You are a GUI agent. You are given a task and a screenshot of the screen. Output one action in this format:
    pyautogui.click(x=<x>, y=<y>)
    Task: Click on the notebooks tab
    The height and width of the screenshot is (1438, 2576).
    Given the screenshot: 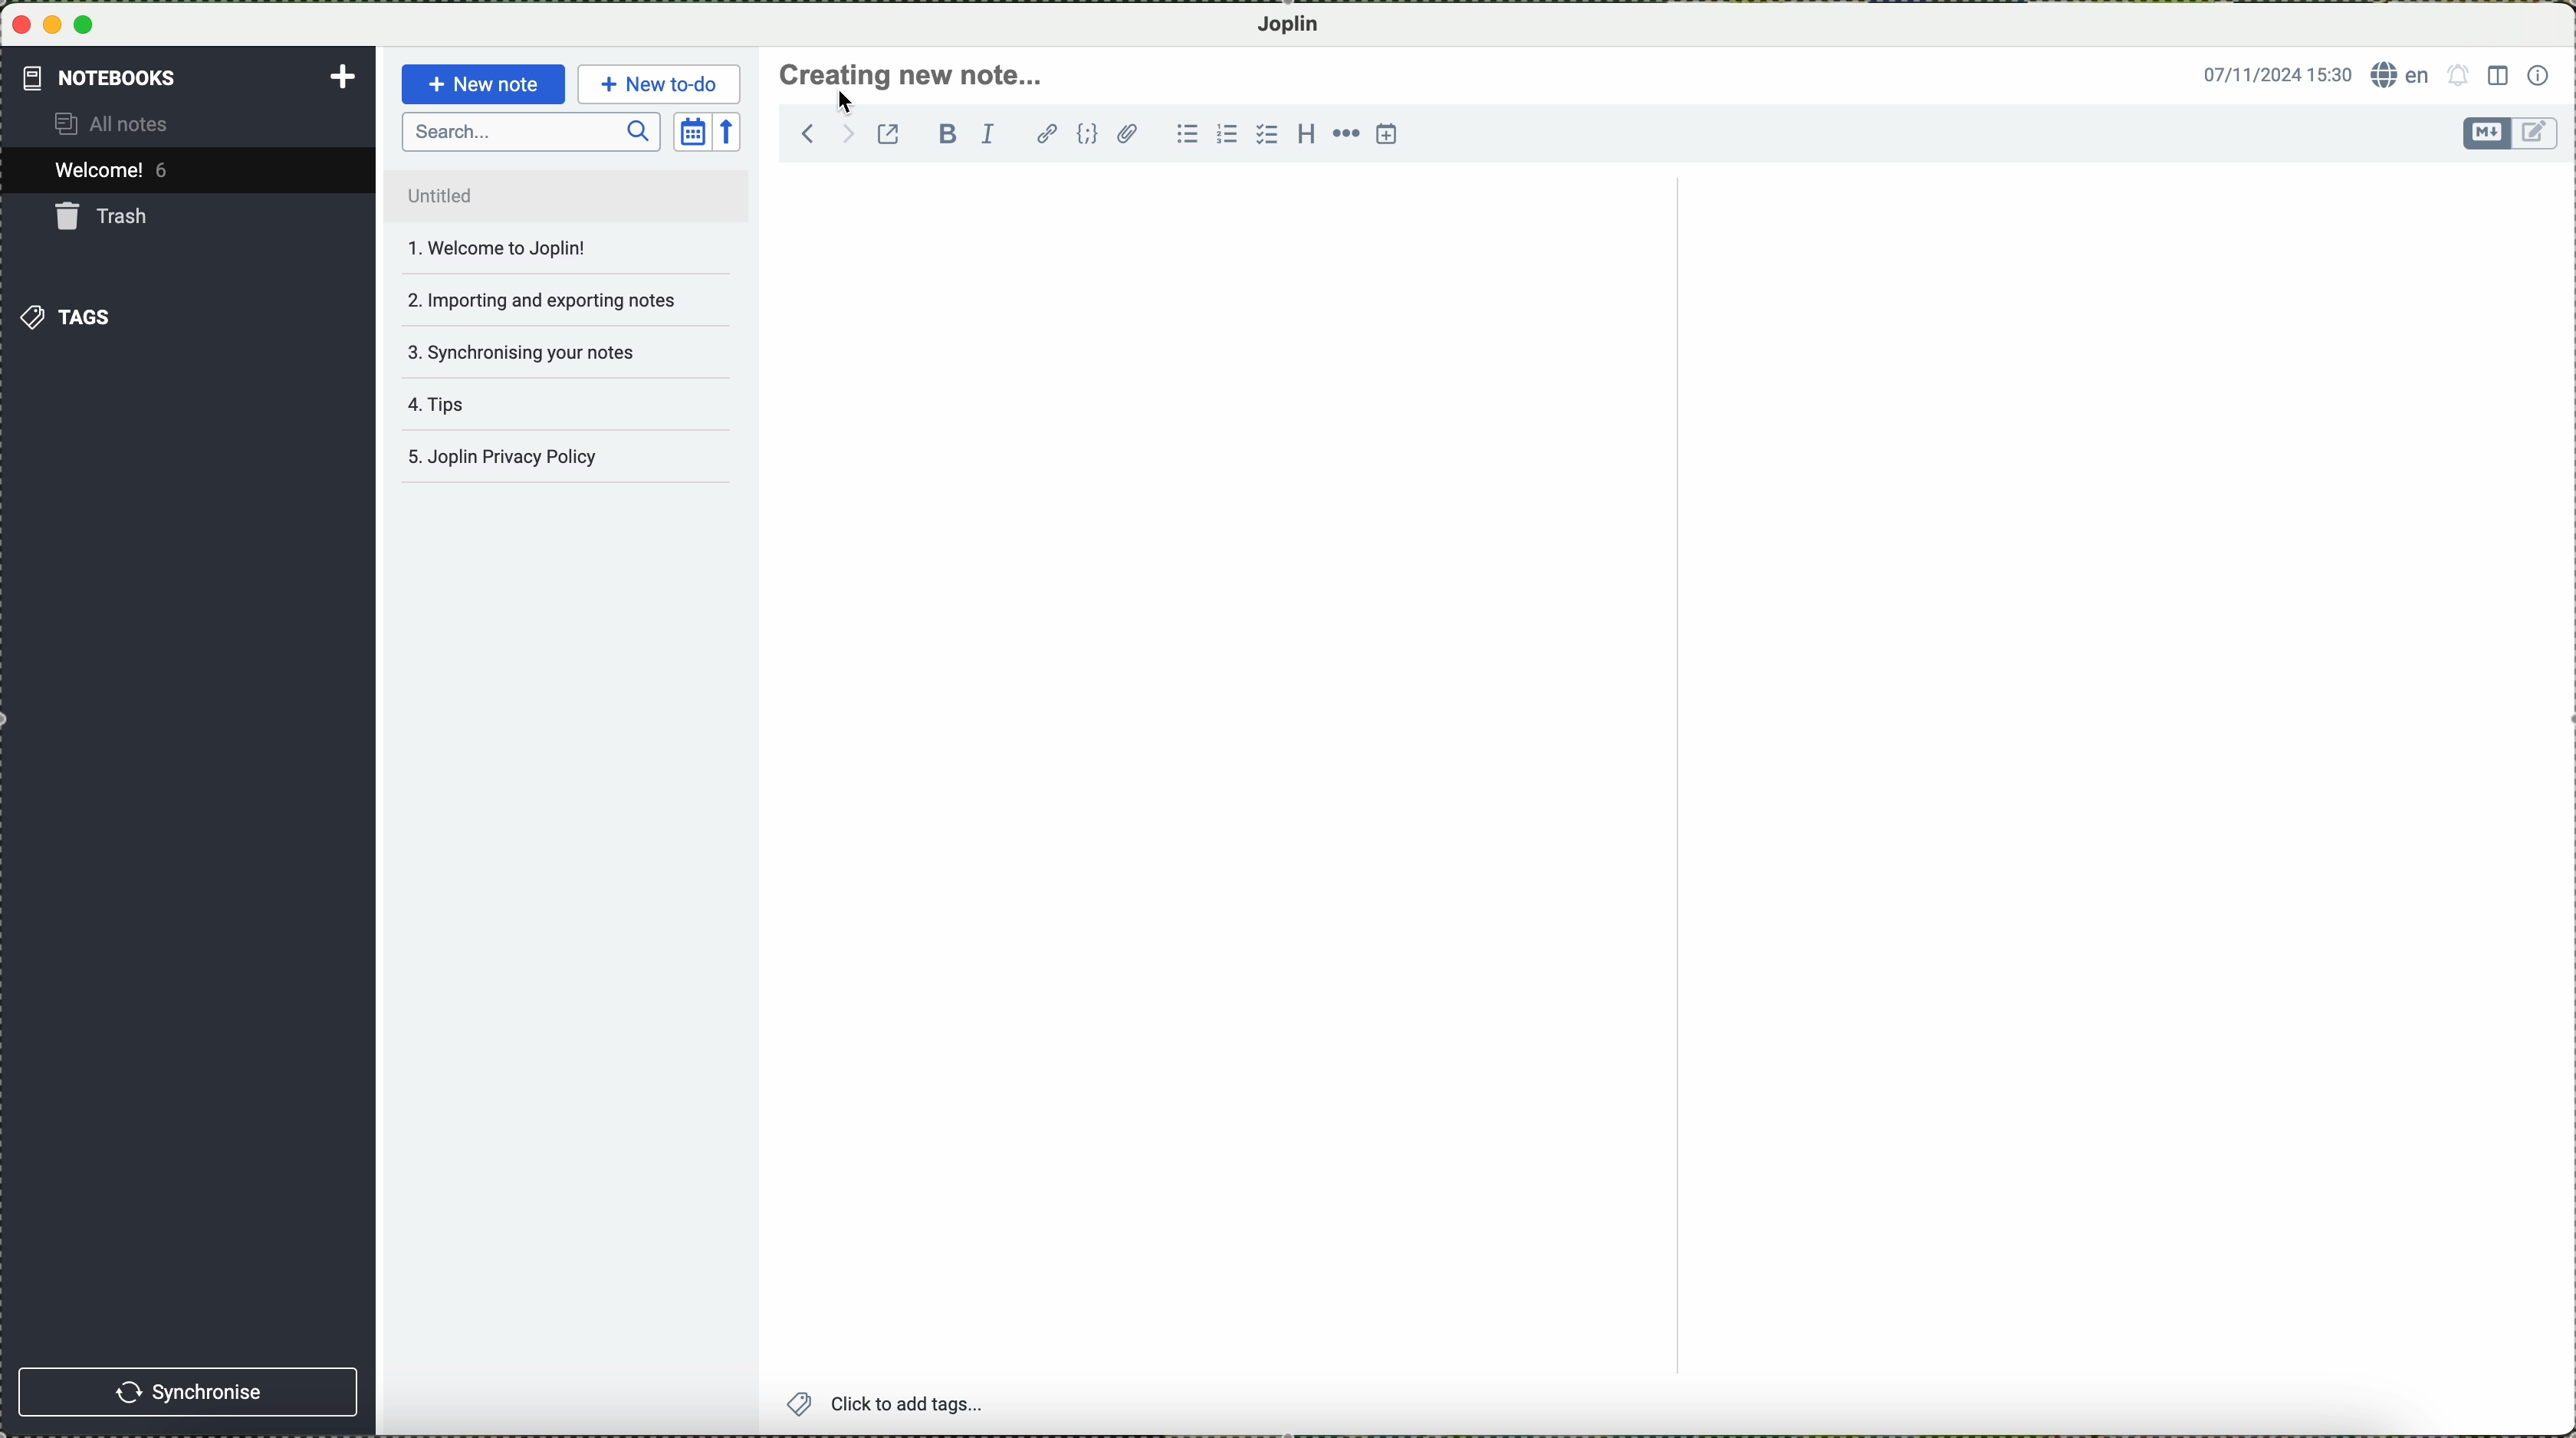 What is the action you would take?
    pyautogui.click(x=190, y=78)
    